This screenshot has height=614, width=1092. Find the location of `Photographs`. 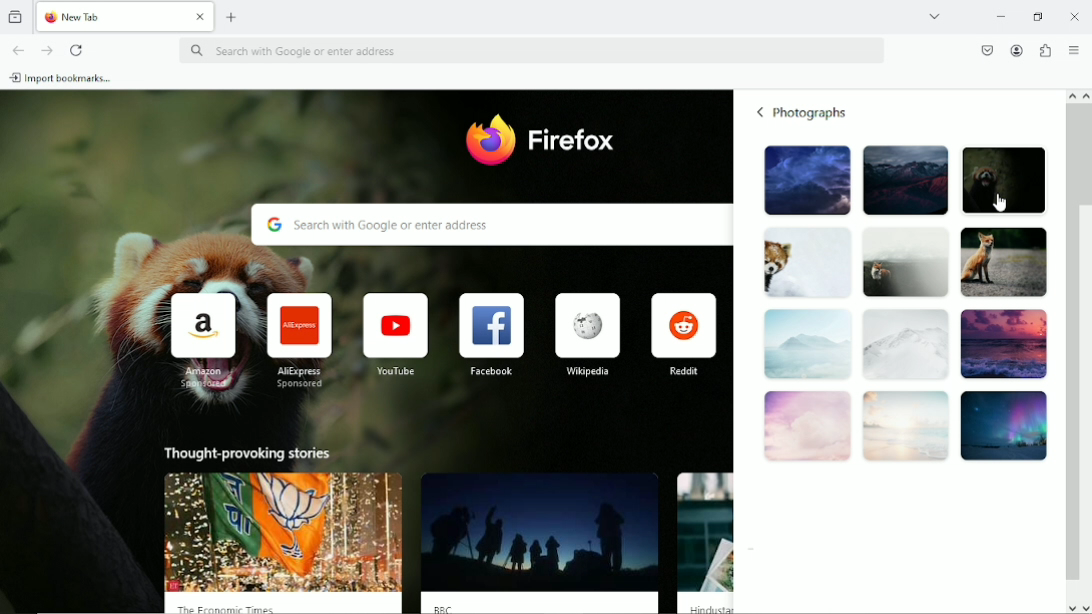

Photographs is located at coordinates (813, 113).